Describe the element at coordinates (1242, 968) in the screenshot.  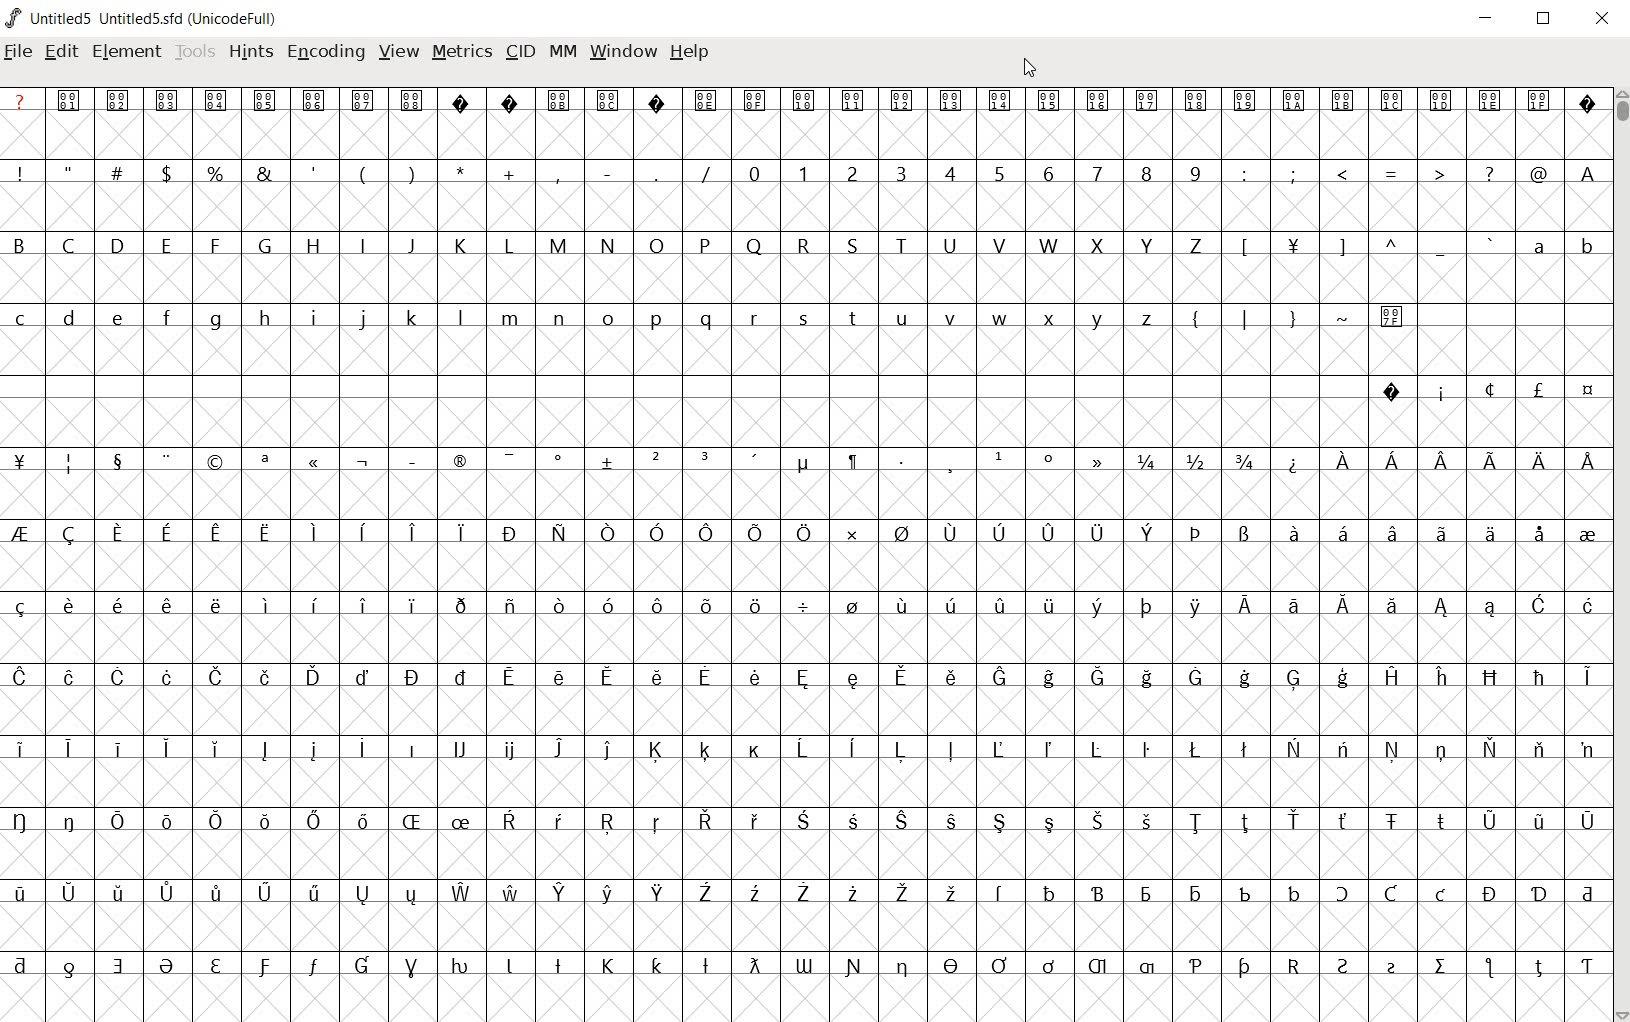
I see `Symbol` at that location.